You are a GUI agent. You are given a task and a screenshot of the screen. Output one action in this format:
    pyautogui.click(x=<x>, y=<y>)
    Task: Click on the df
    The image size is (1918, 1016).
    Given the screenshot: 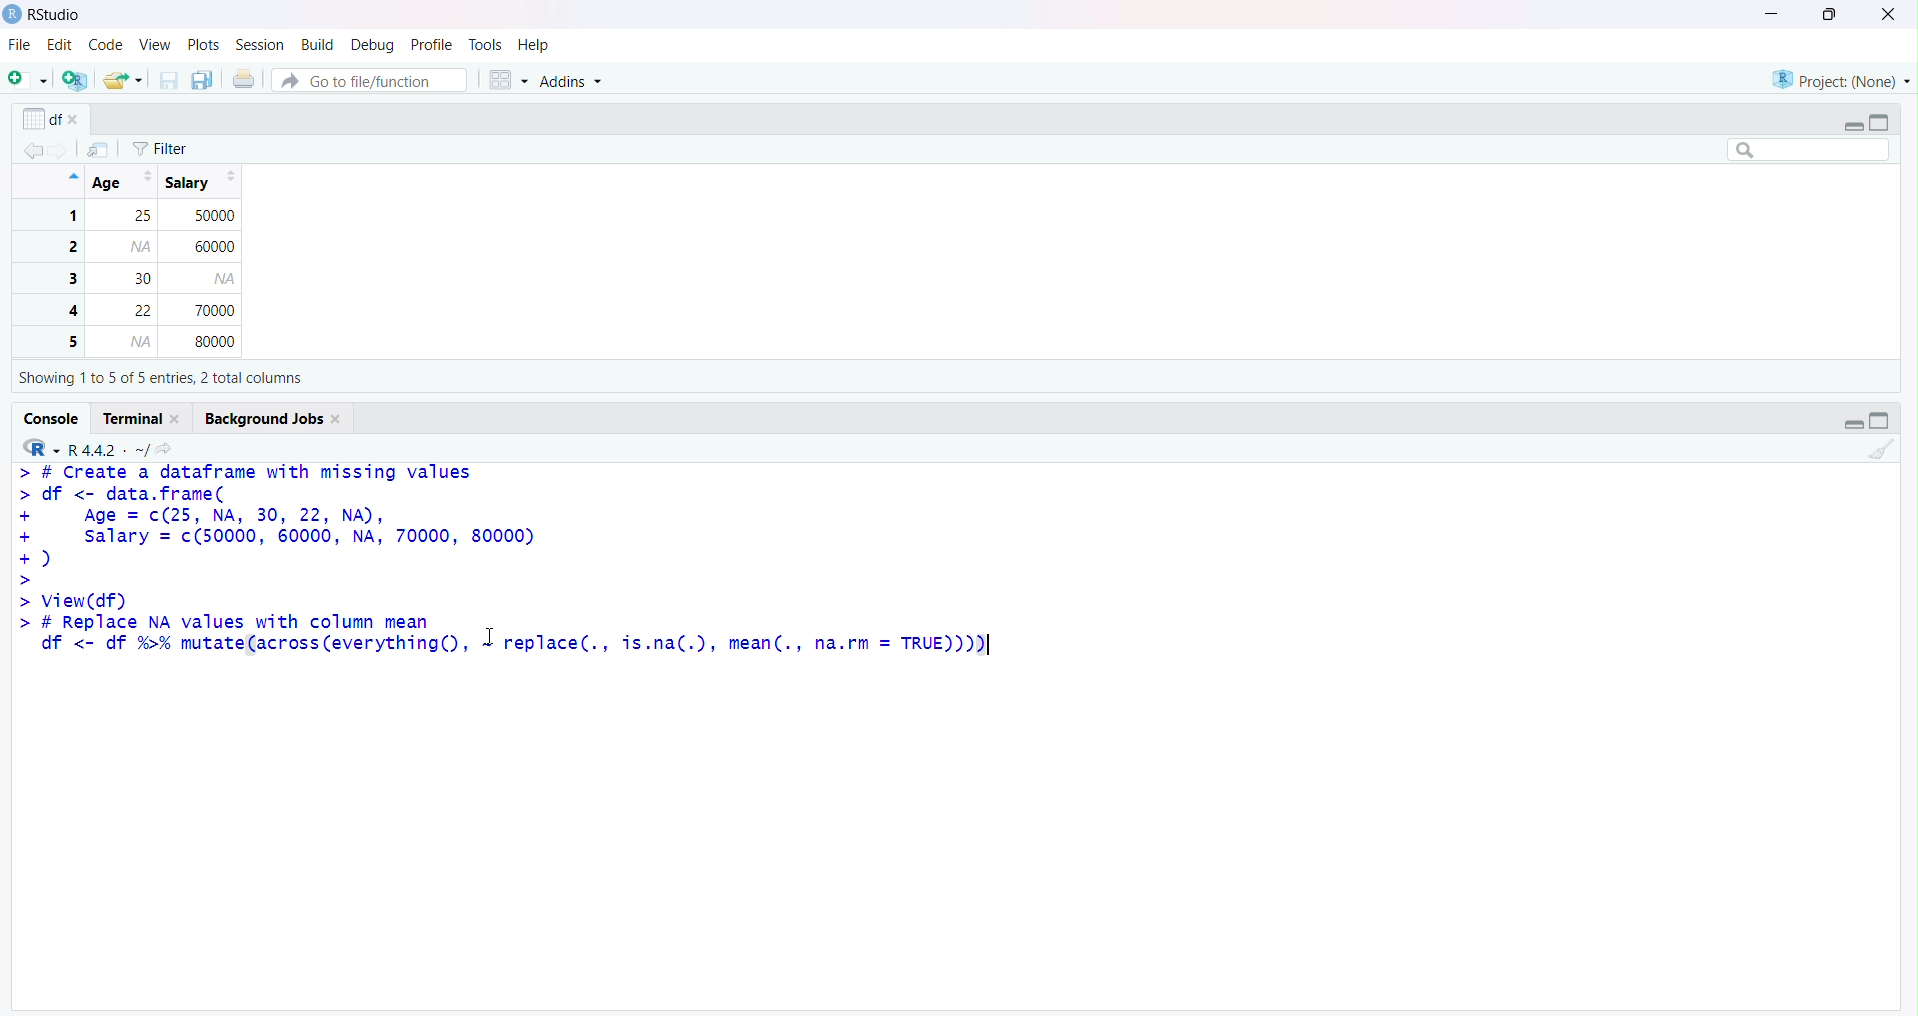 What is the action you would take?
    pyautogui.click(x=57, y=116)
    